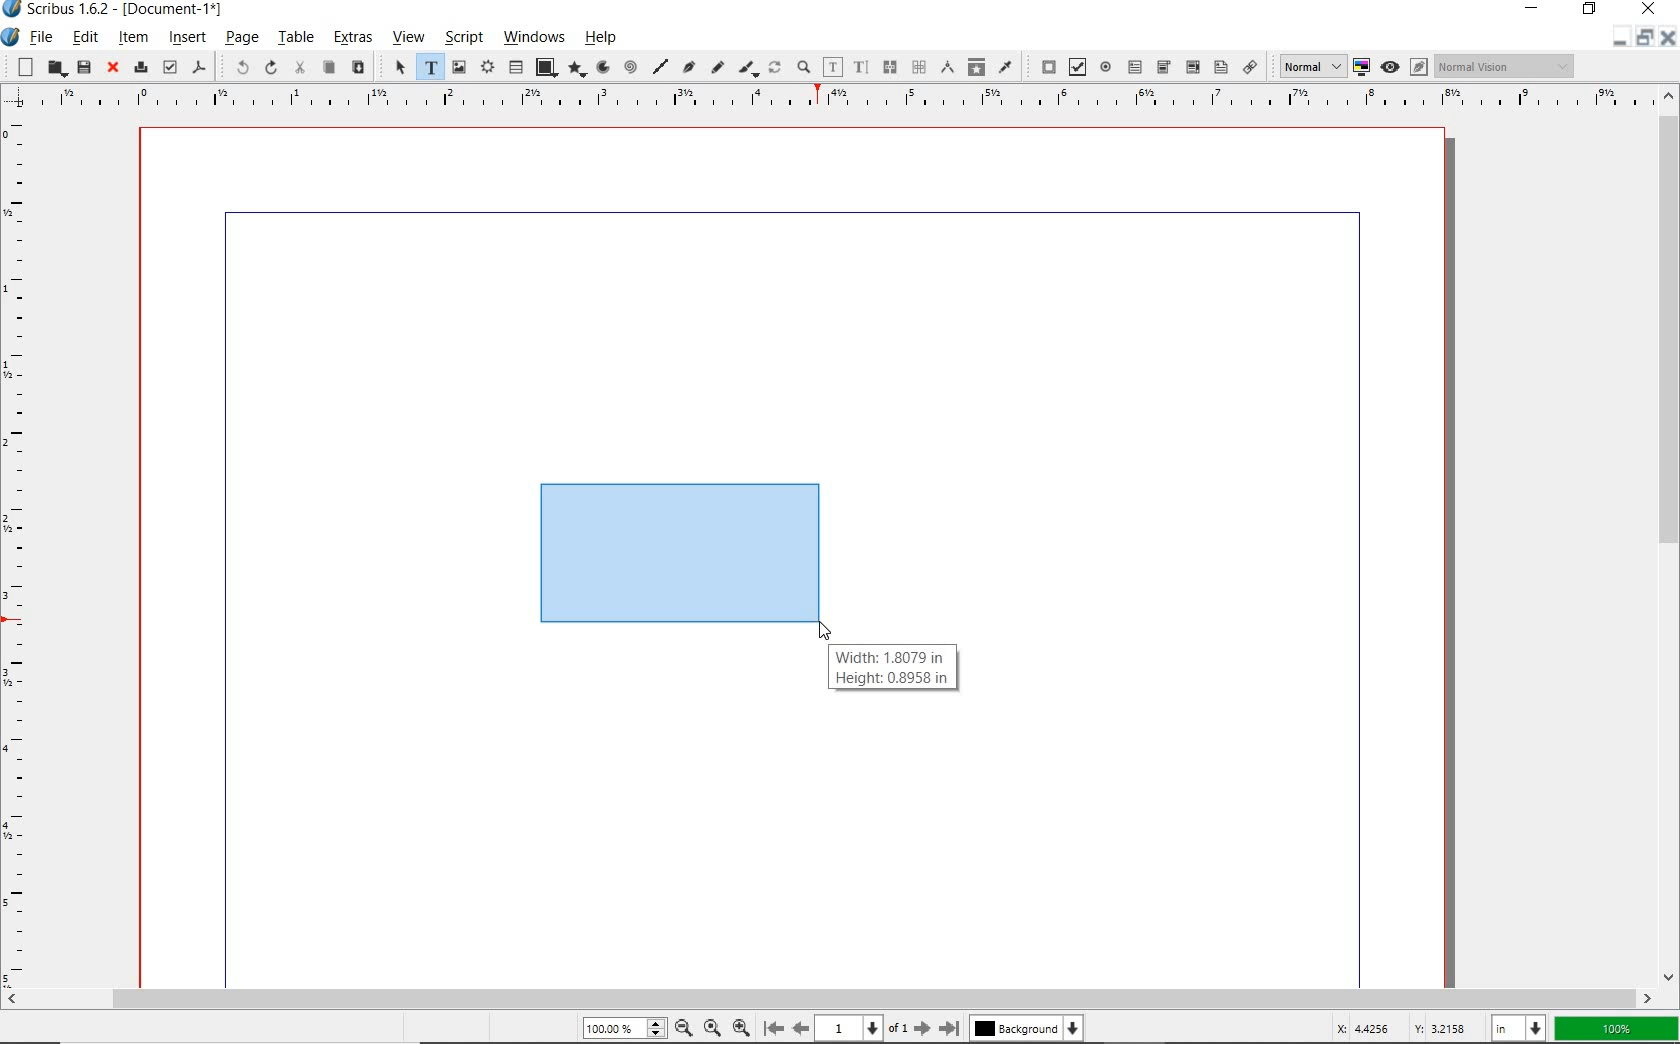 Image resolution: width=1680 pixels, height=1044 pixels. What do you see at coordinates (458, 66) in the screenshot?
I see `image frame` at bounding box center [458, 66].